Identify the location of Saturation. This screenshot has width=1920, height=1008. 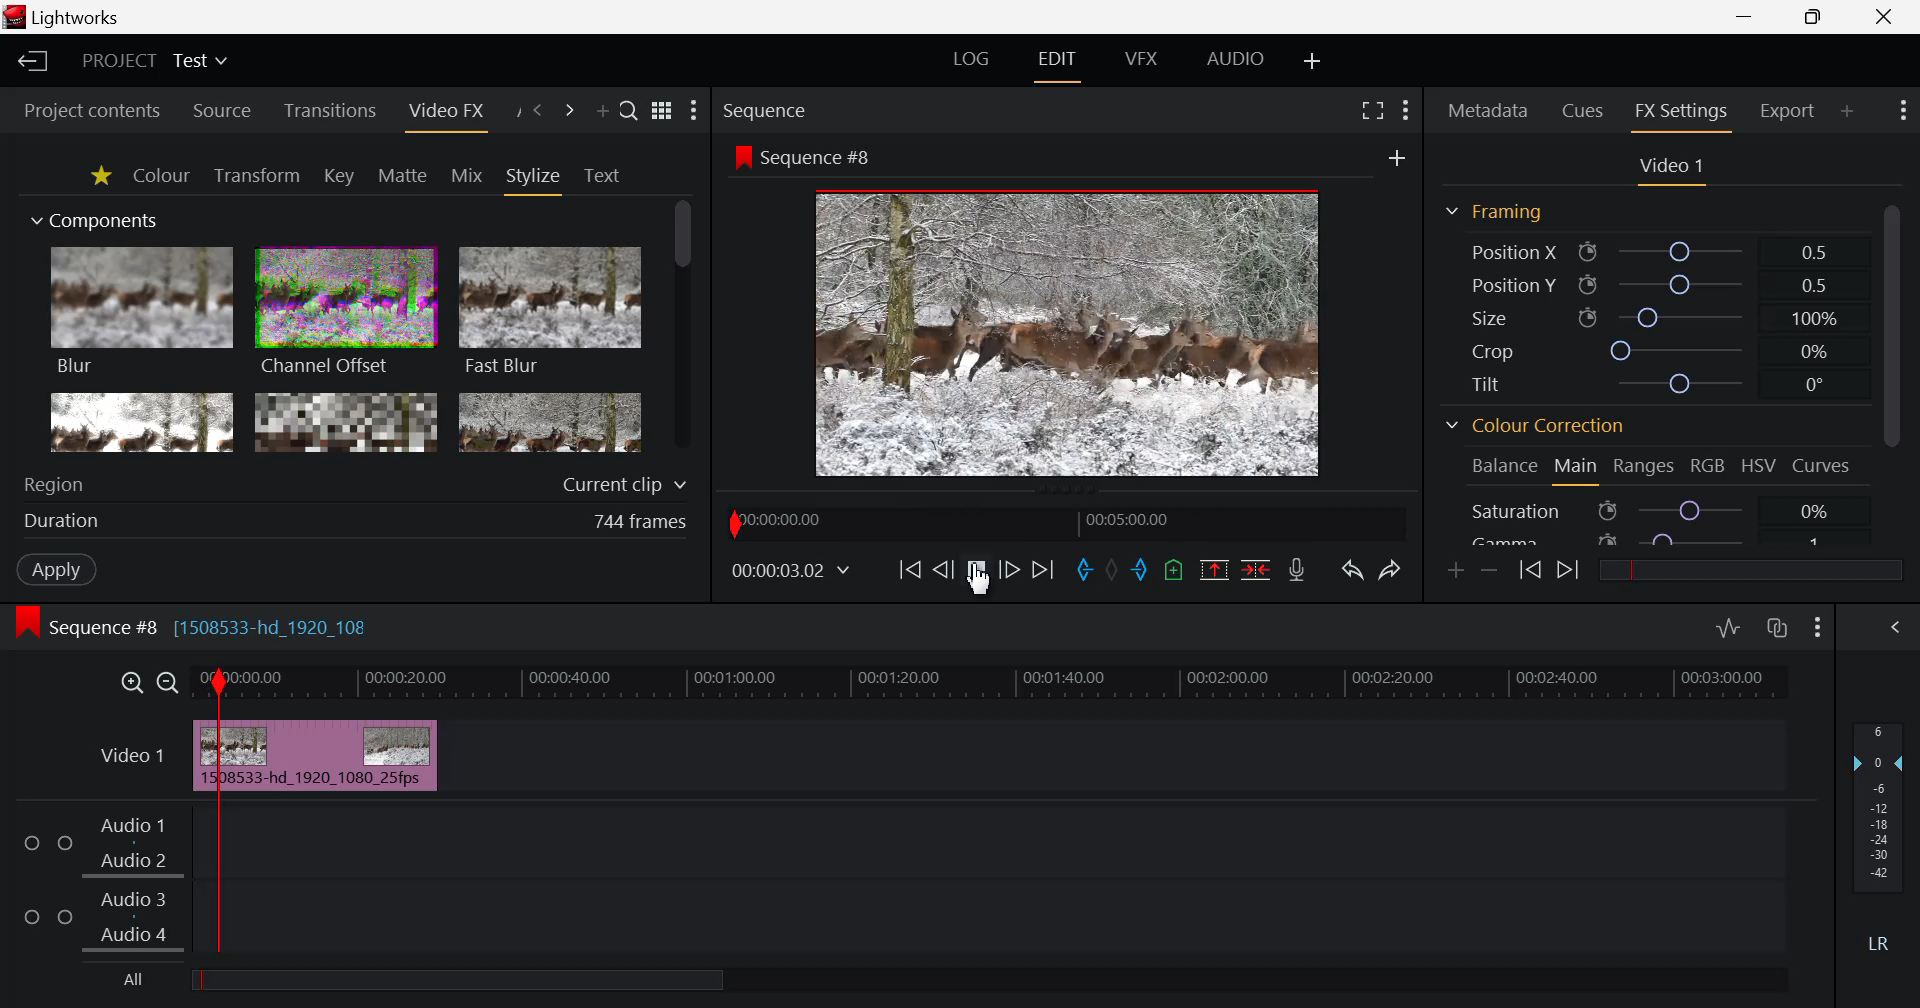
(1664, 508).